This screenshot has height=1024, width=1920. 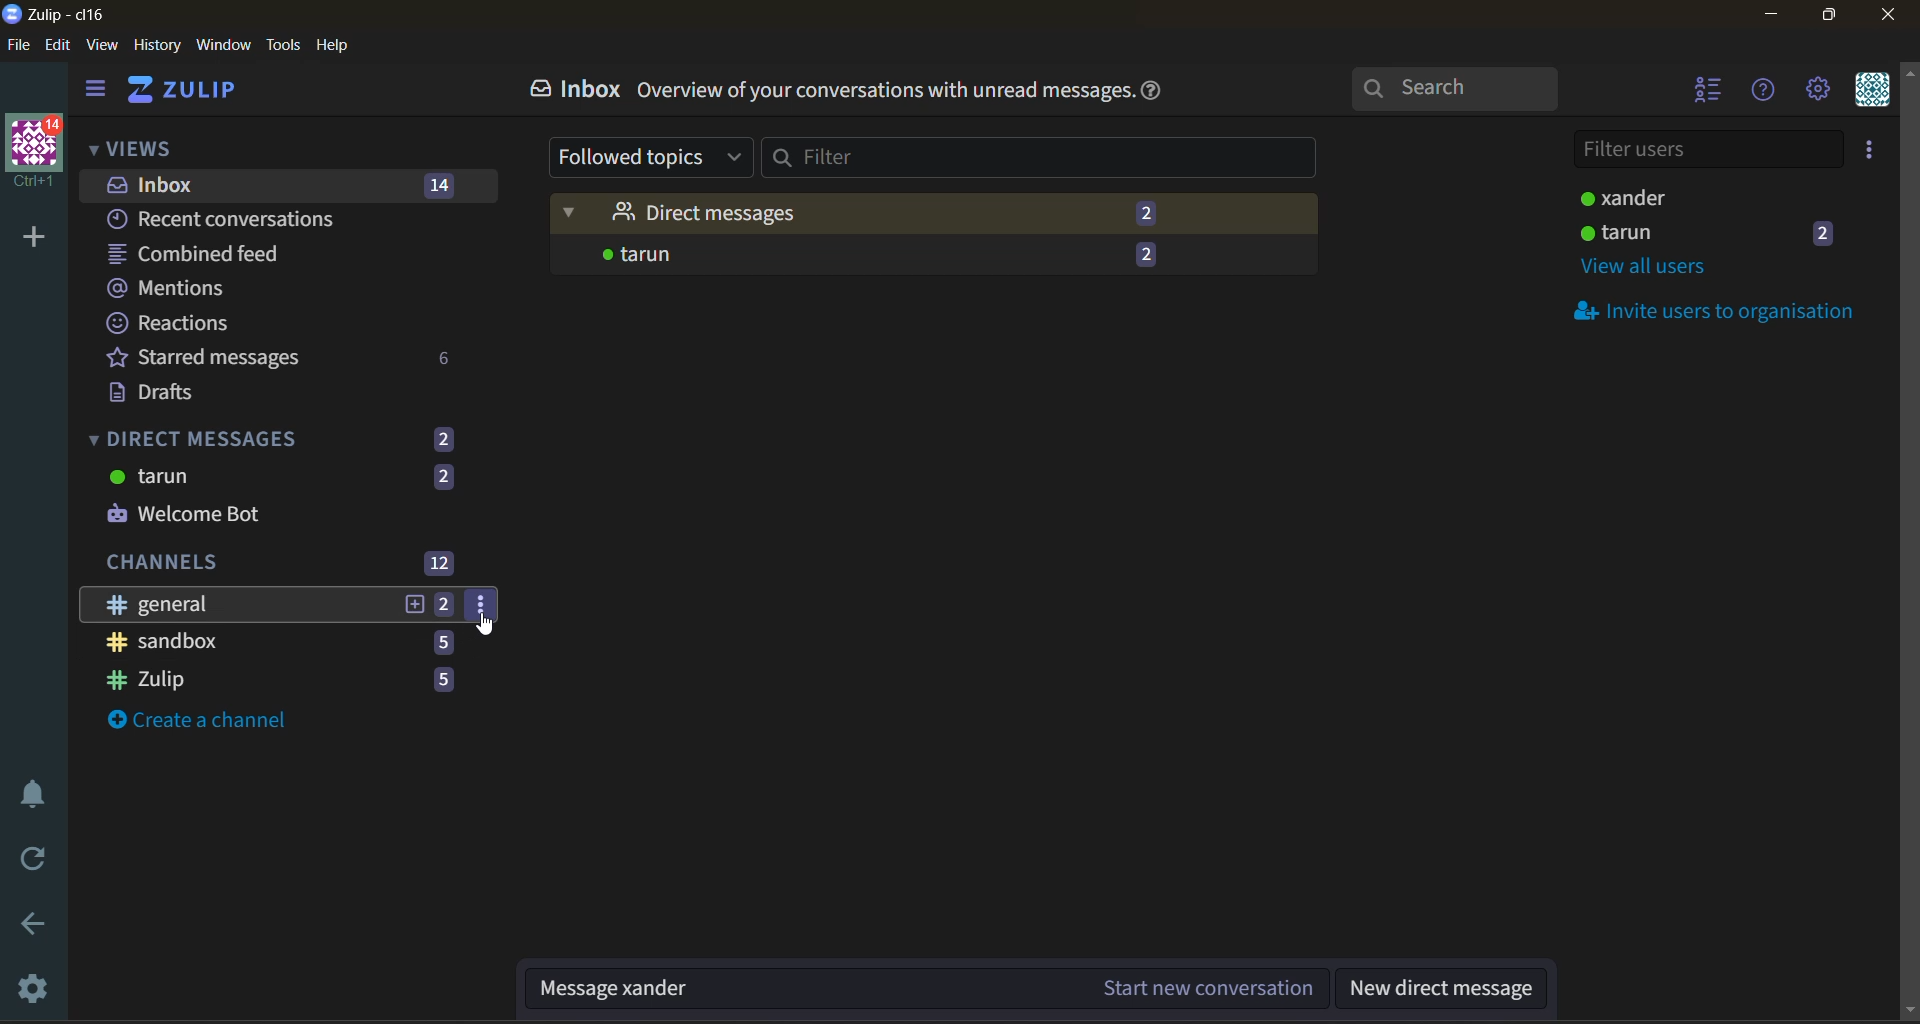 What do you see at coordinates (1818, 87) in the screenshot?
I see `settings` at bounding box center [1818, 87].